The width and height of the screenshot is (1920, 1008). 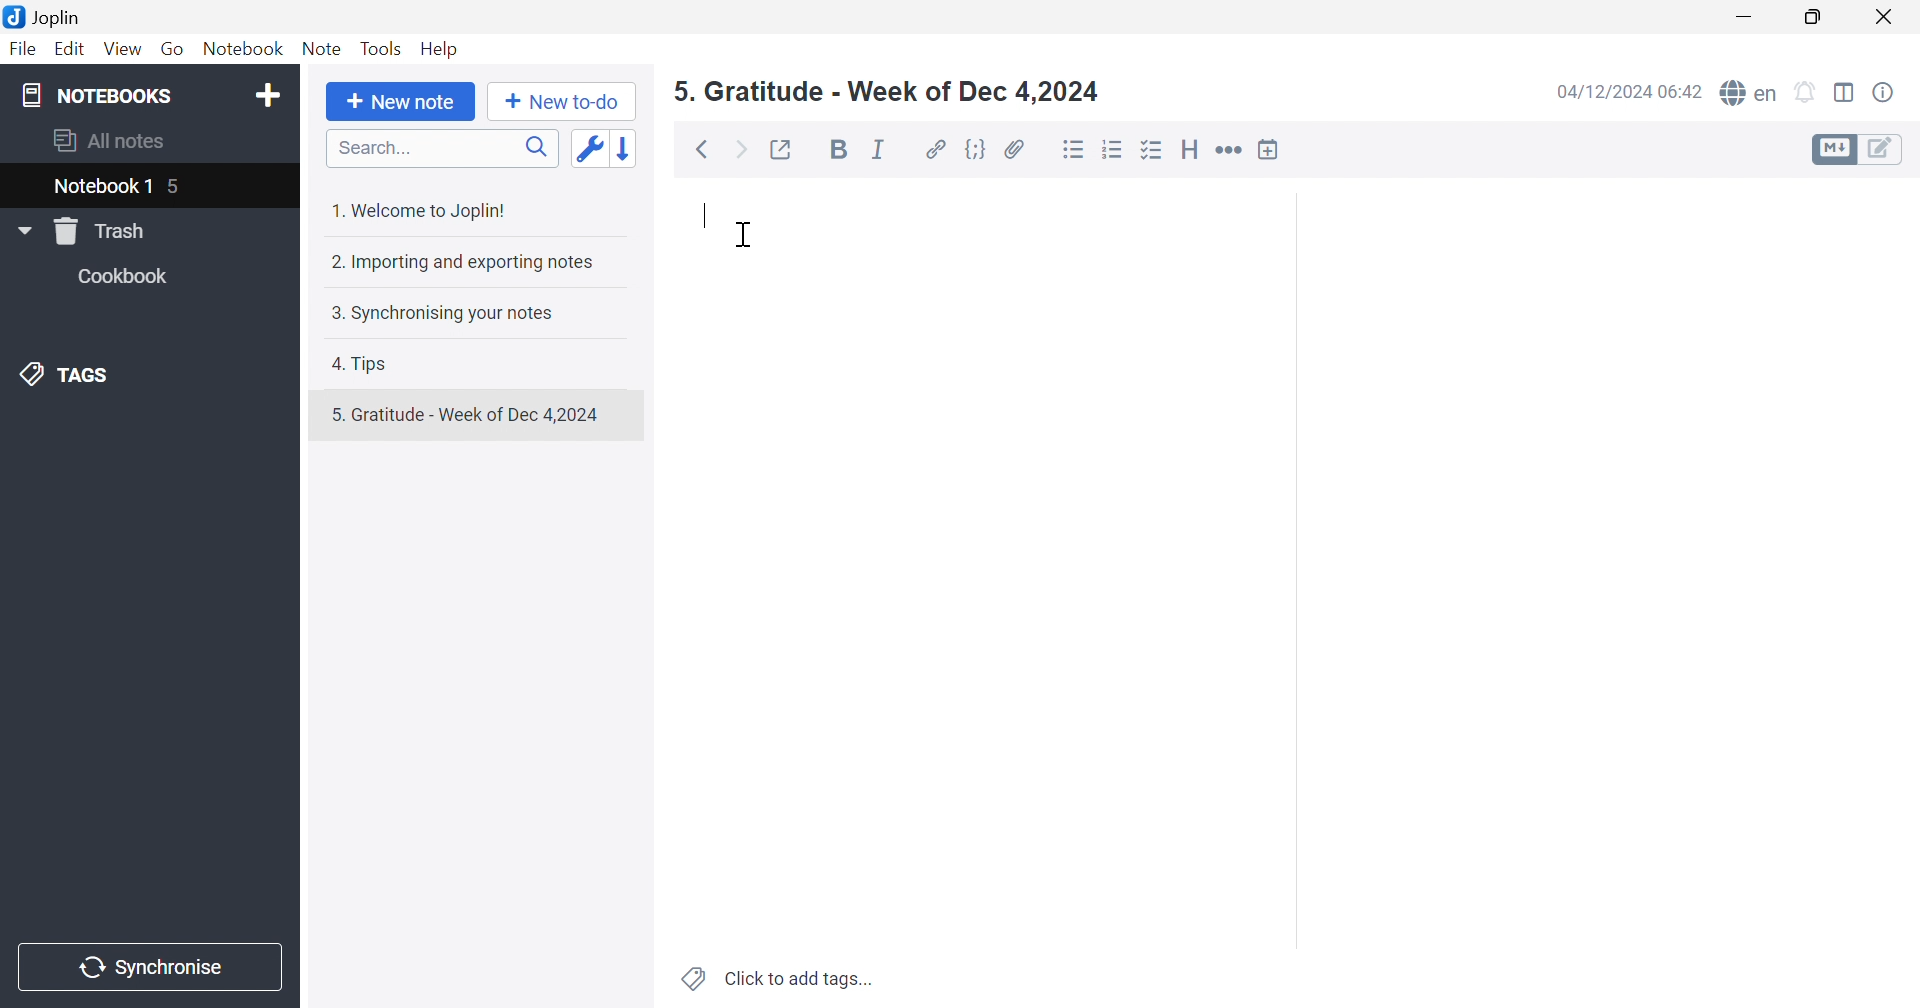 I want to click on Toggle editor layout, so click(x=1845, y=93).